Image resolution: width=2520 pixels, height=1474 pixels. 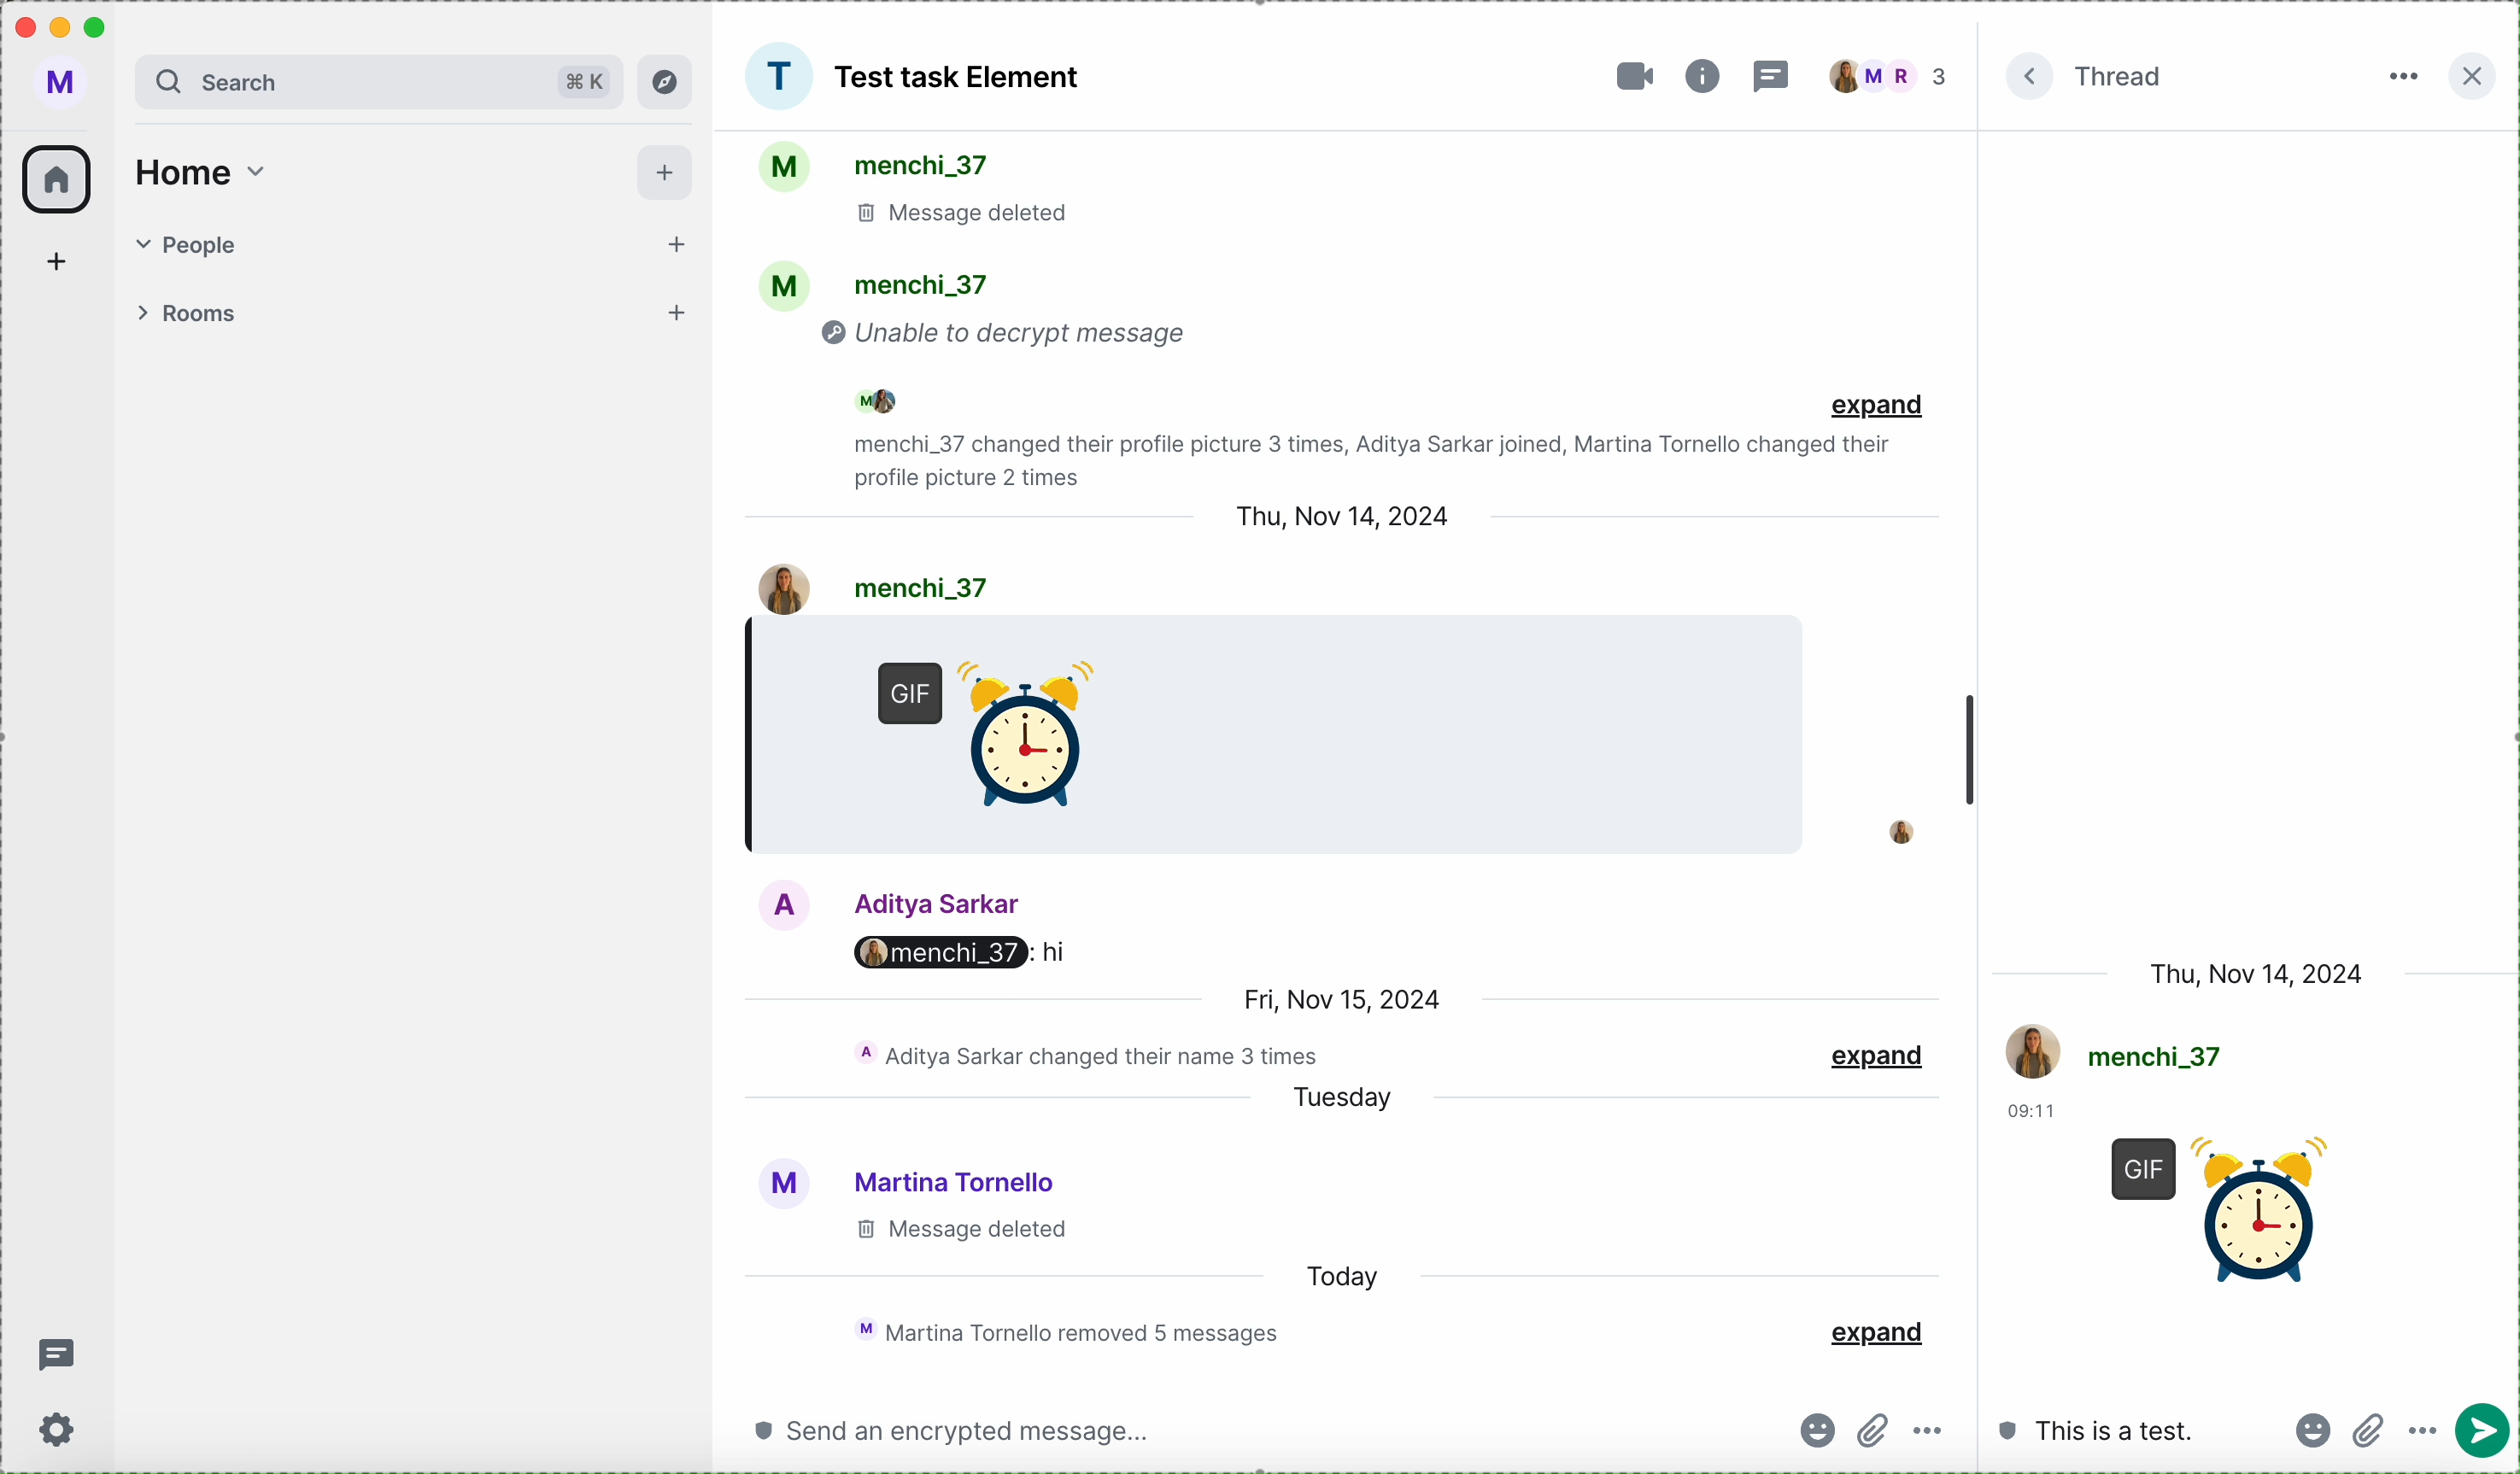 I want to click on close program, so click(x=22, y=26).